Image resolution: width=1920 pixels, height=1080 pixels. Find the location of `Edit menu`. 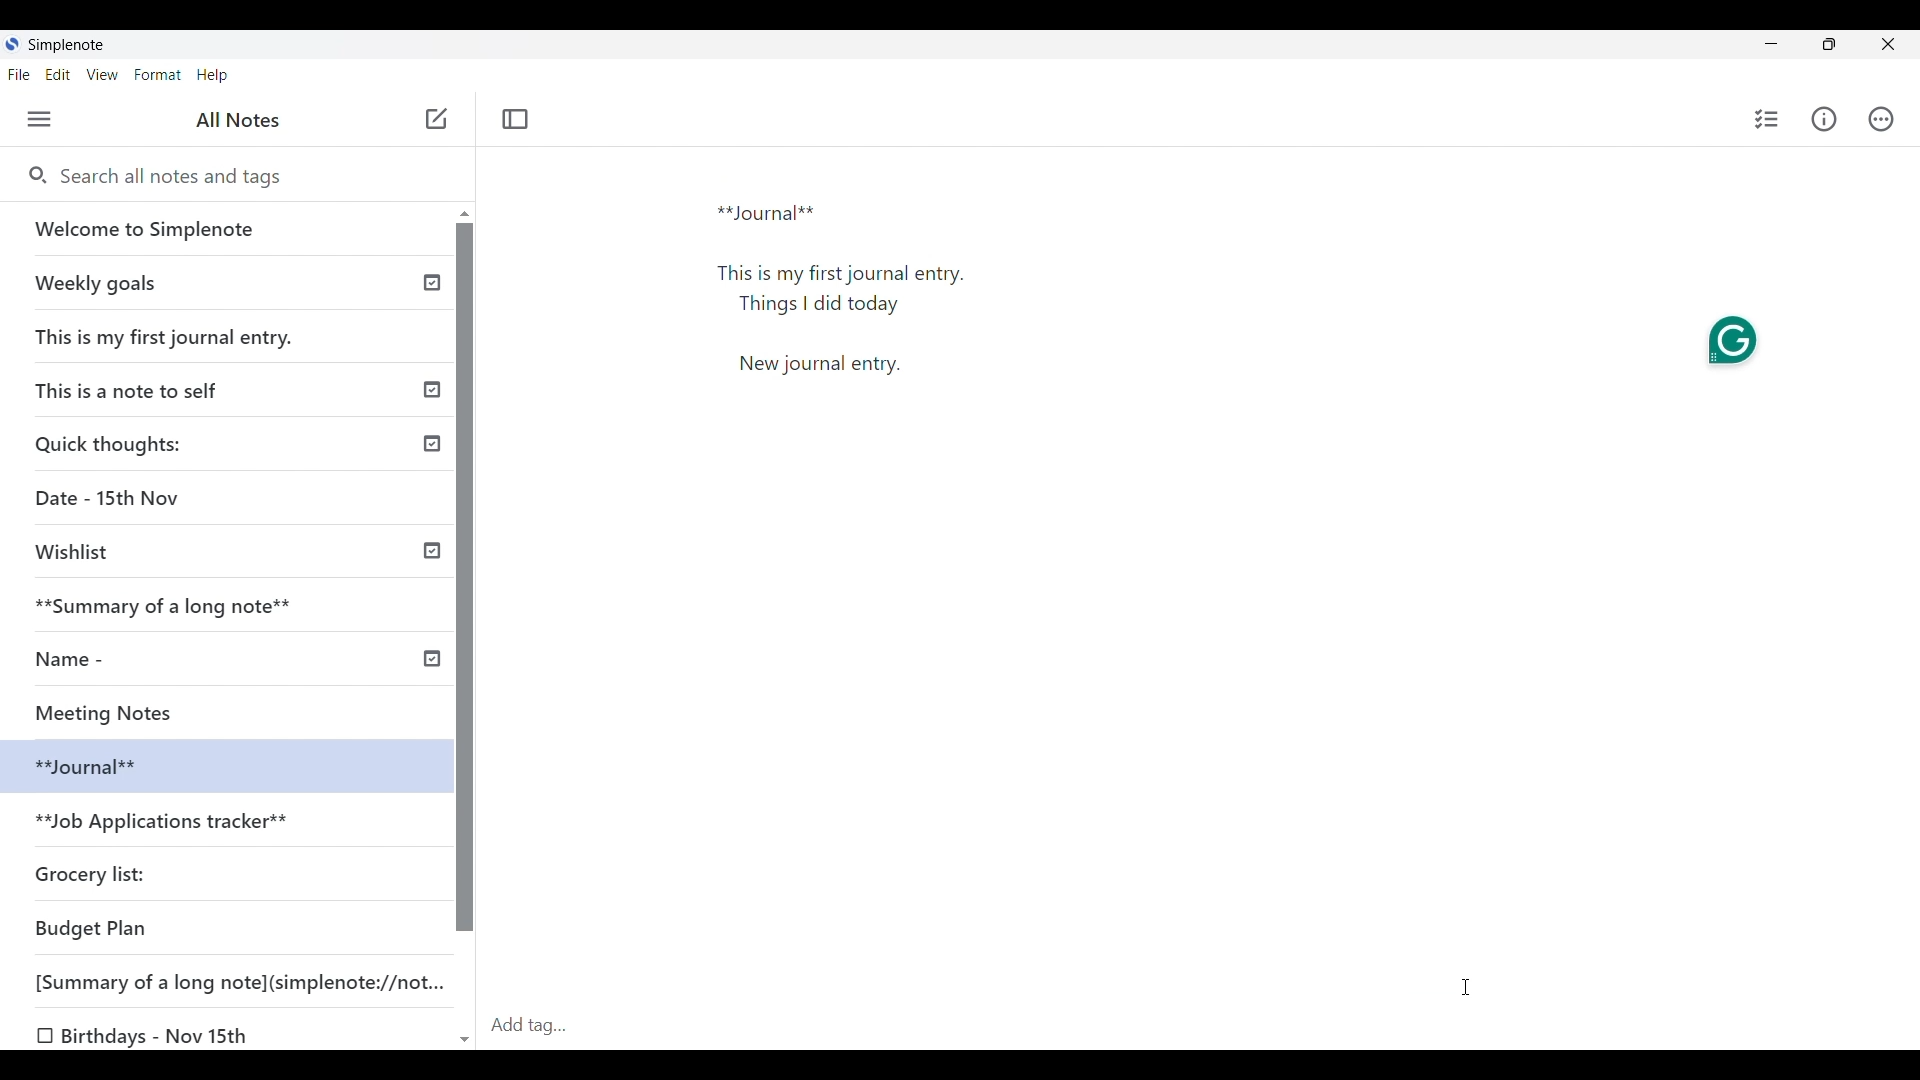

Edit menu is located at coordinates (58, 75).